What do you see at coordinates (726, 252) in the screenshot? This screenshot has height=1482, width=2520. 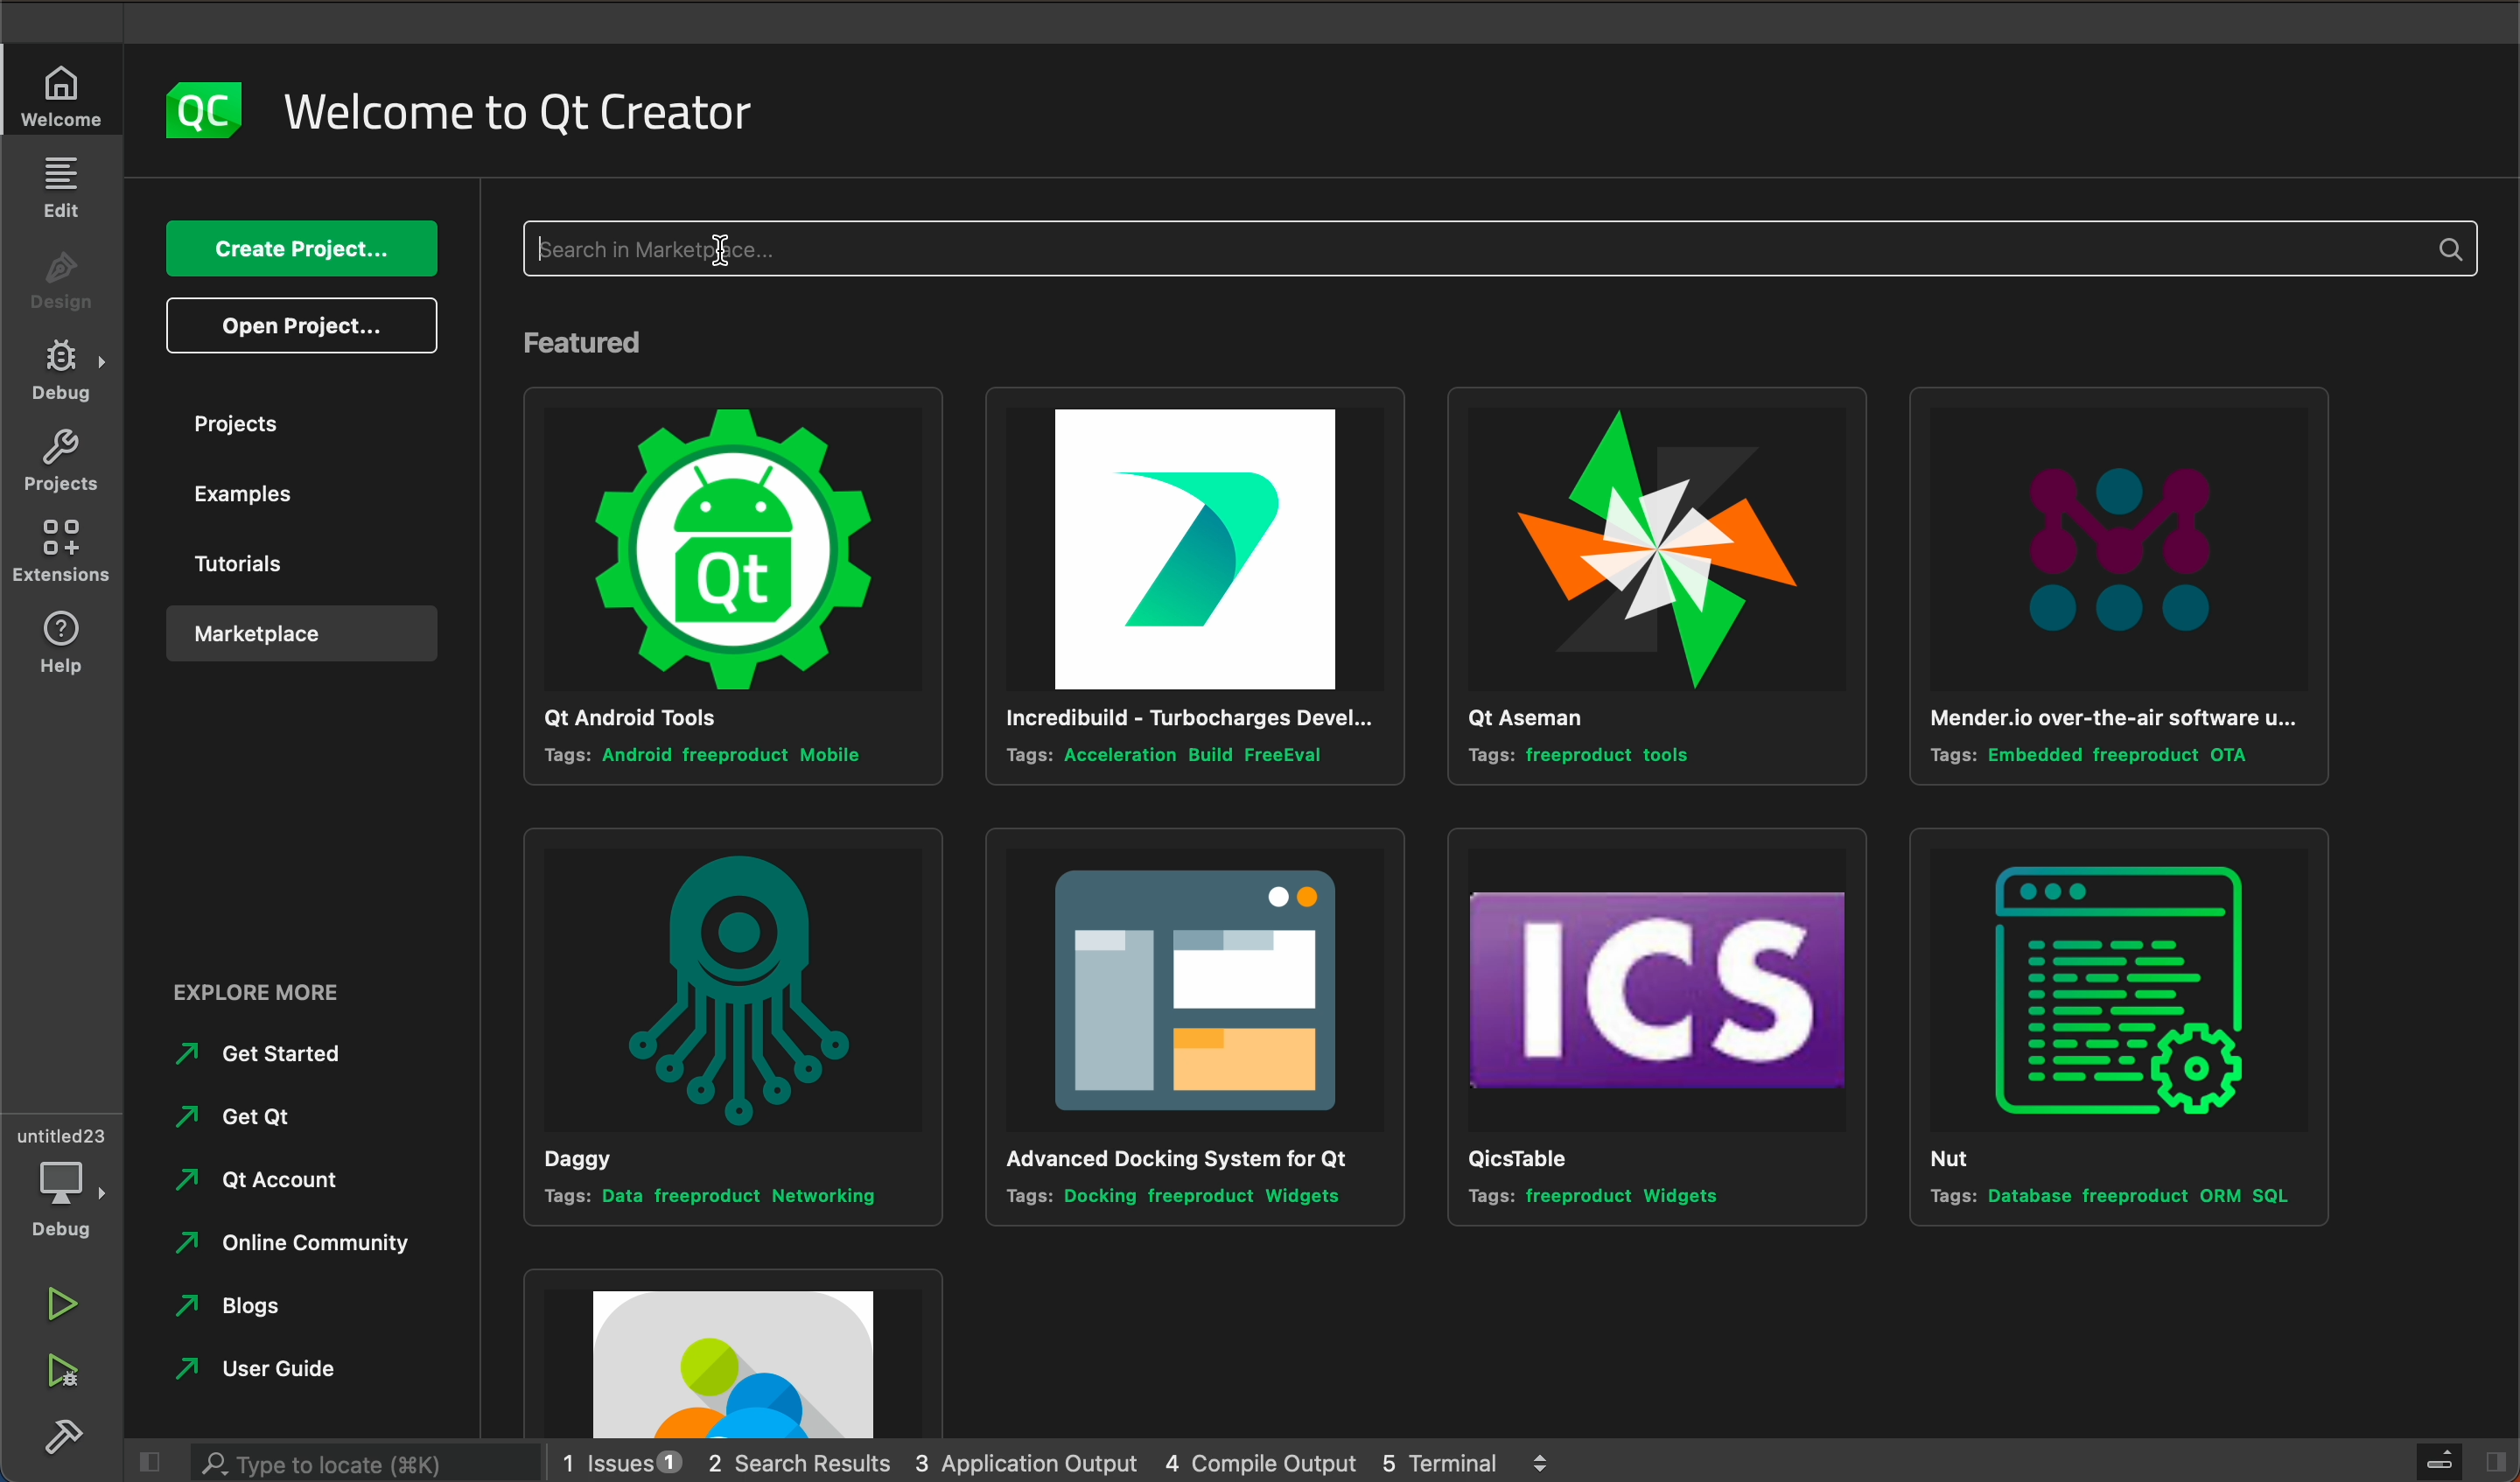 I see `mouse pointer` at bounding box center [726, 252].